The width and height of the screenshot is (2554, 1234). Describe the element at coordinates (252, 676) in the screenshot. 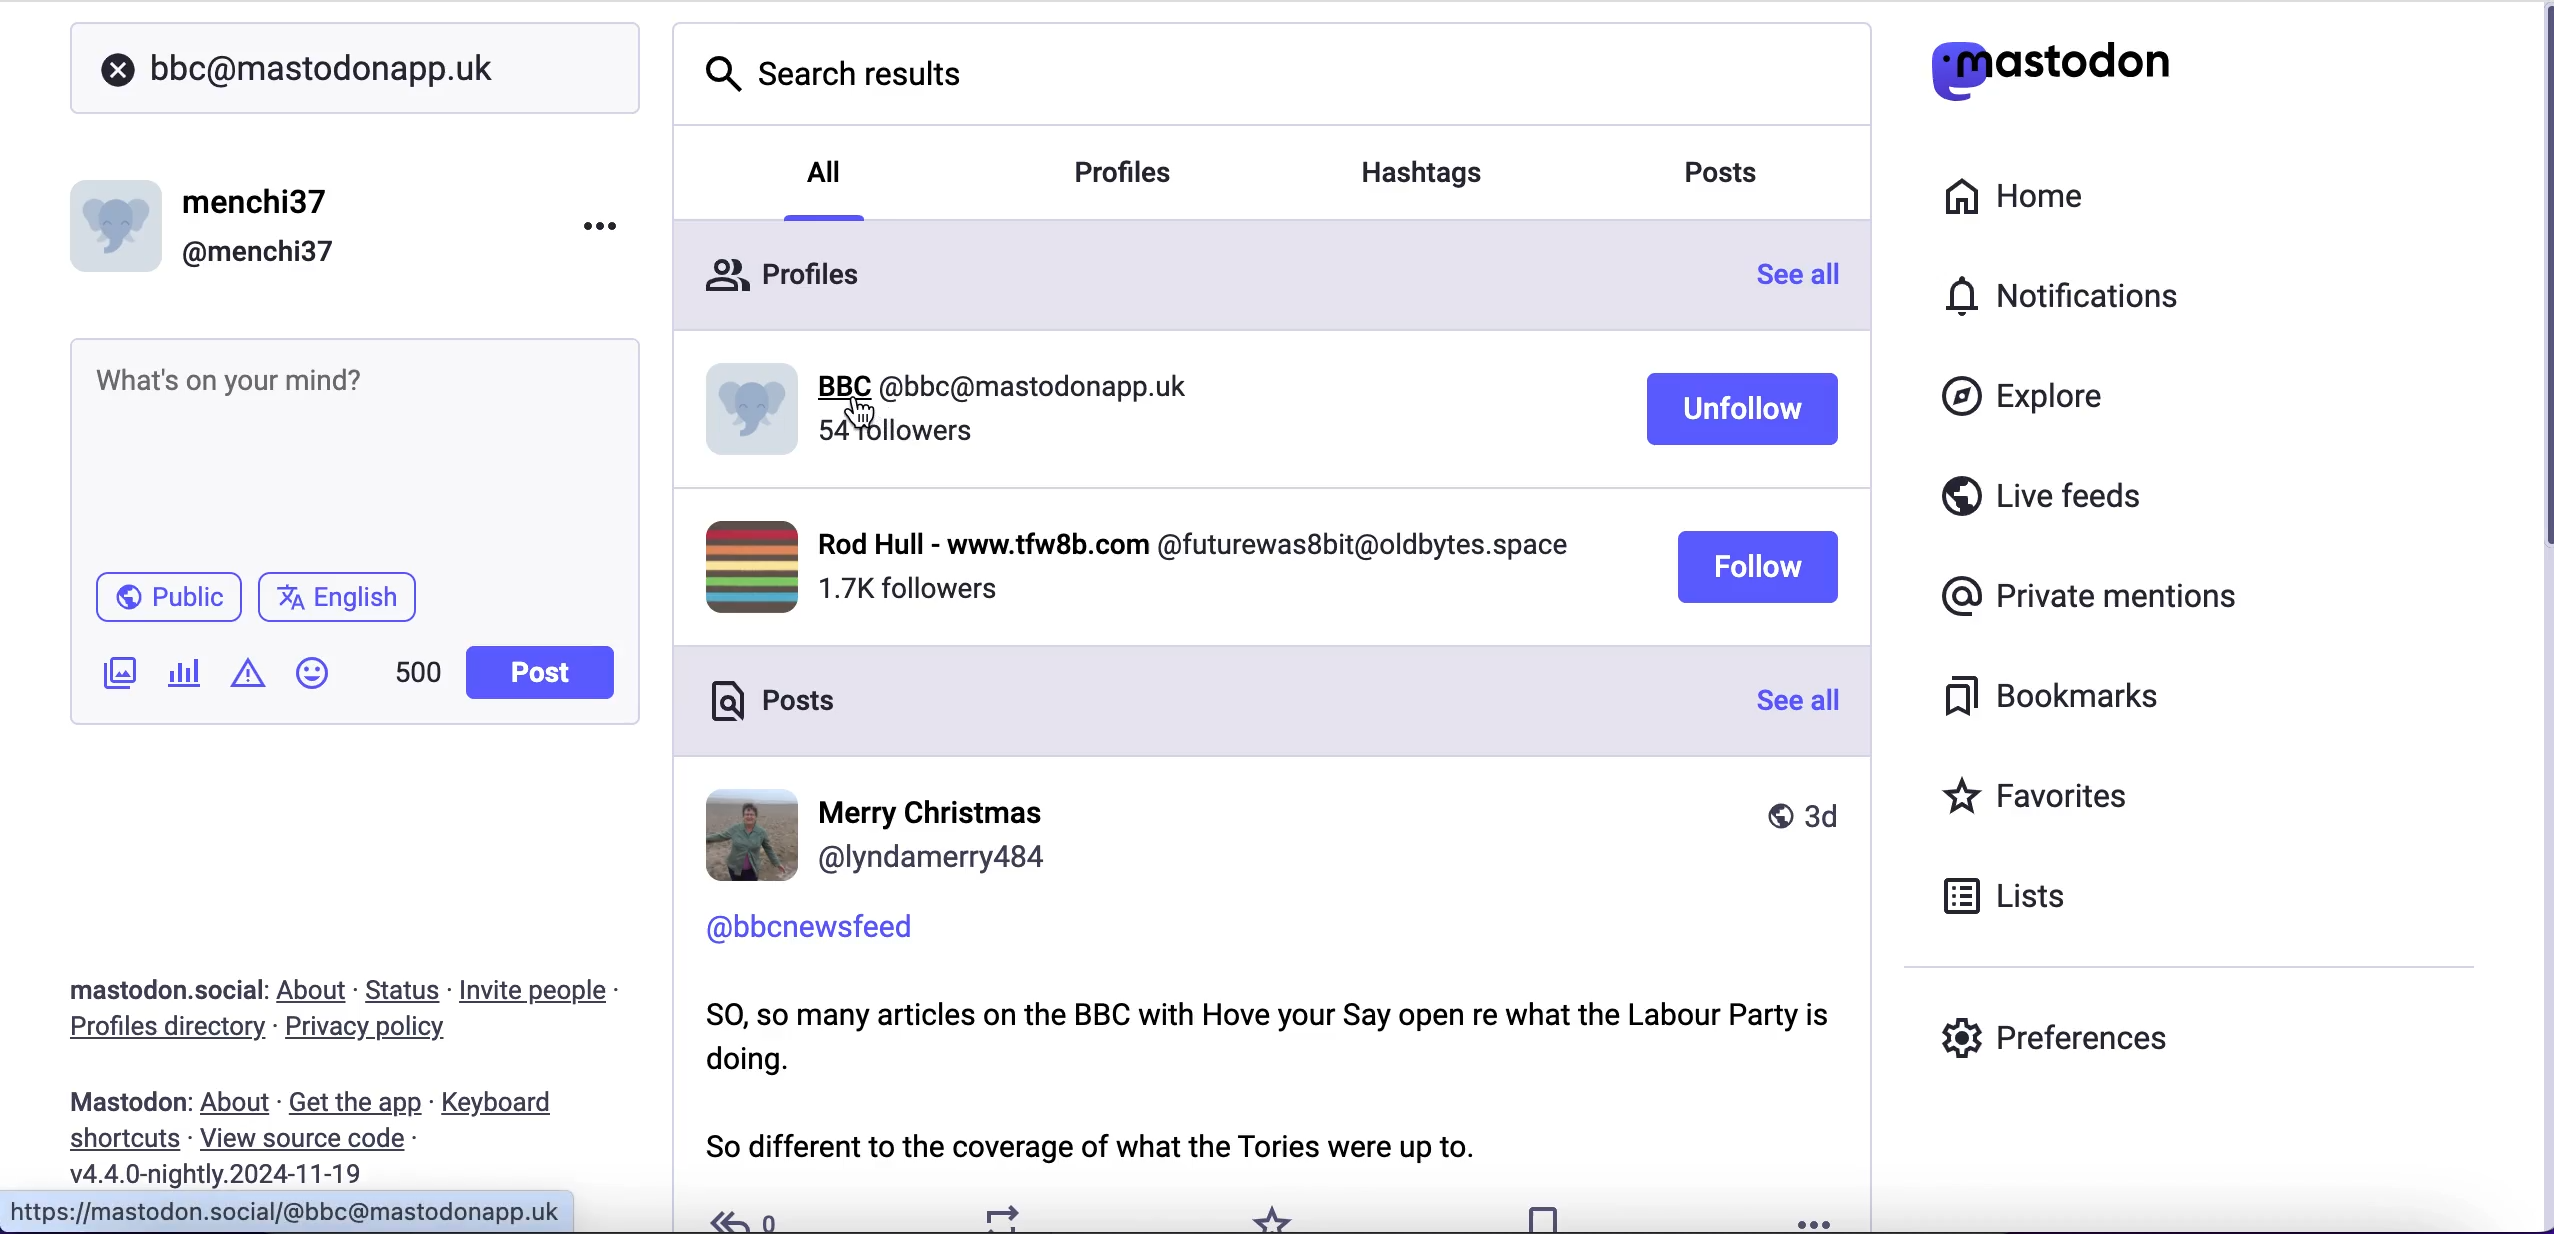

I see `add content warning` at that location.